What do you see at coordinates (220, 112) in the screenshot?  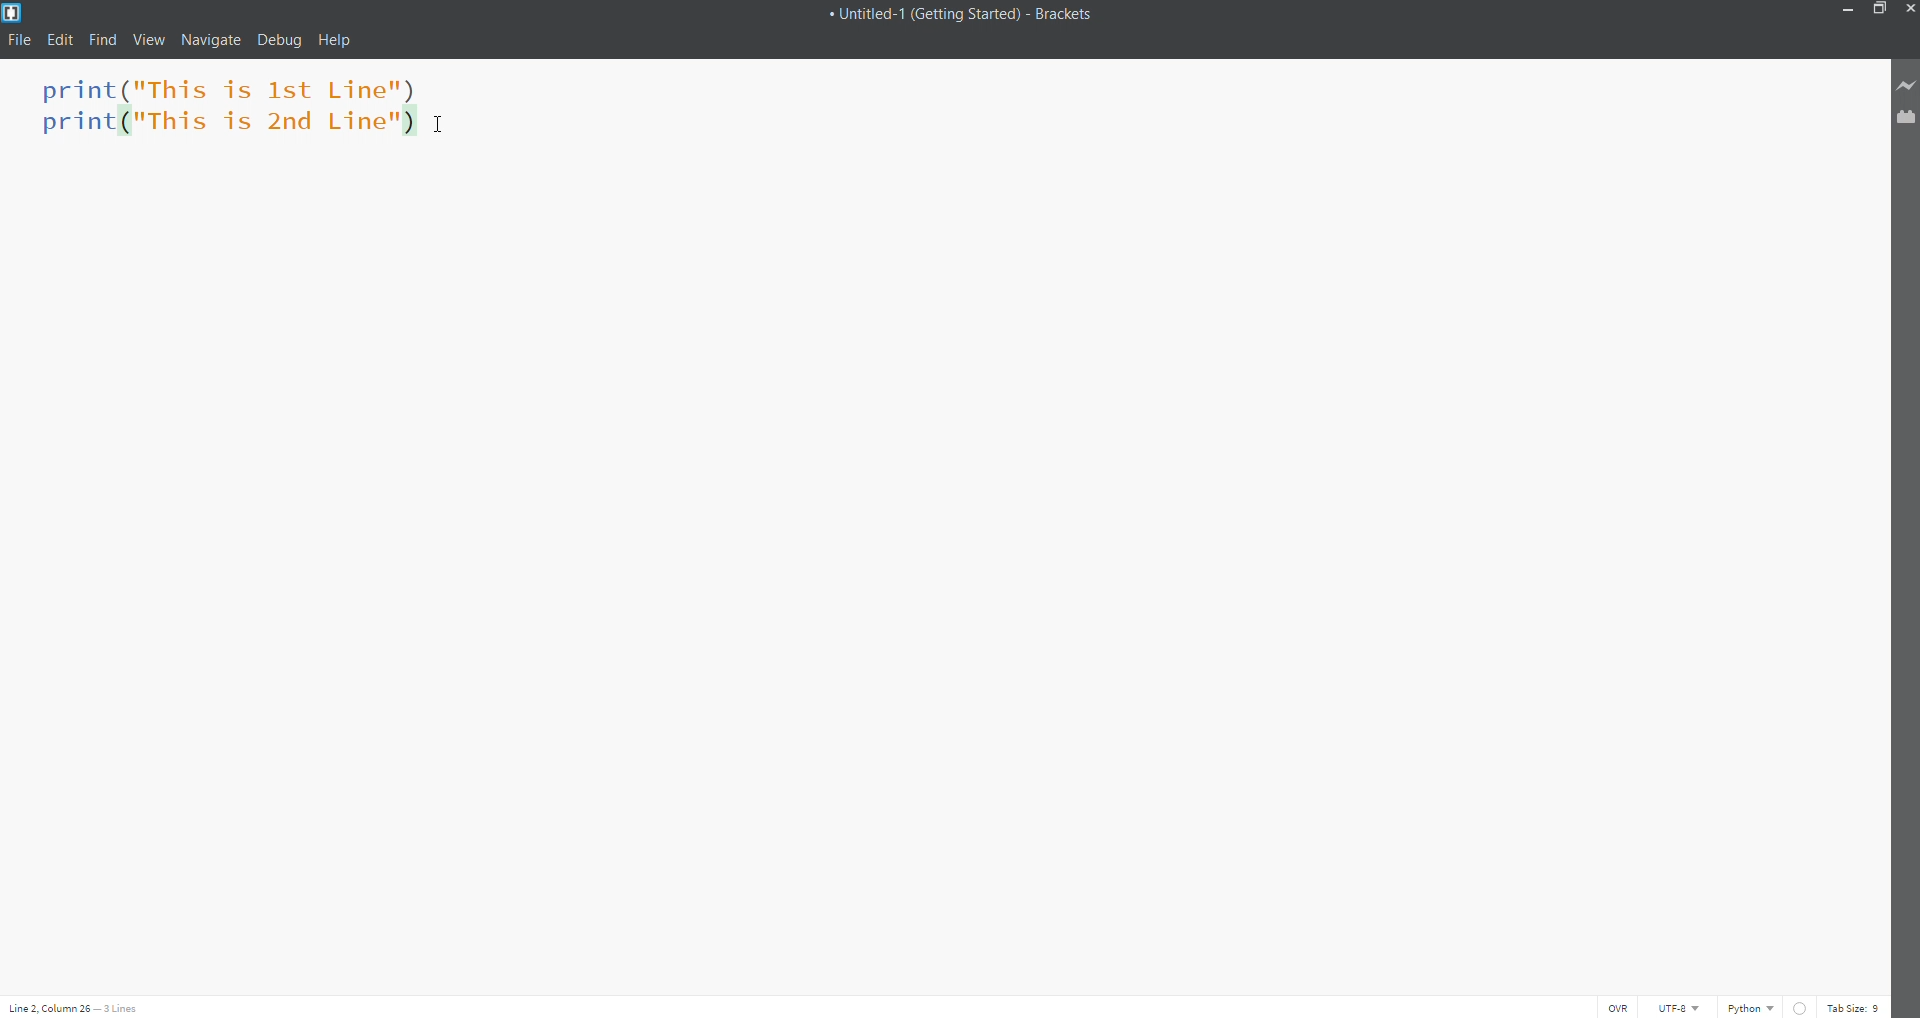 I see `print ("This is 1st Line")
print("This is 2nd Line")` at bounding box center [220, 112].